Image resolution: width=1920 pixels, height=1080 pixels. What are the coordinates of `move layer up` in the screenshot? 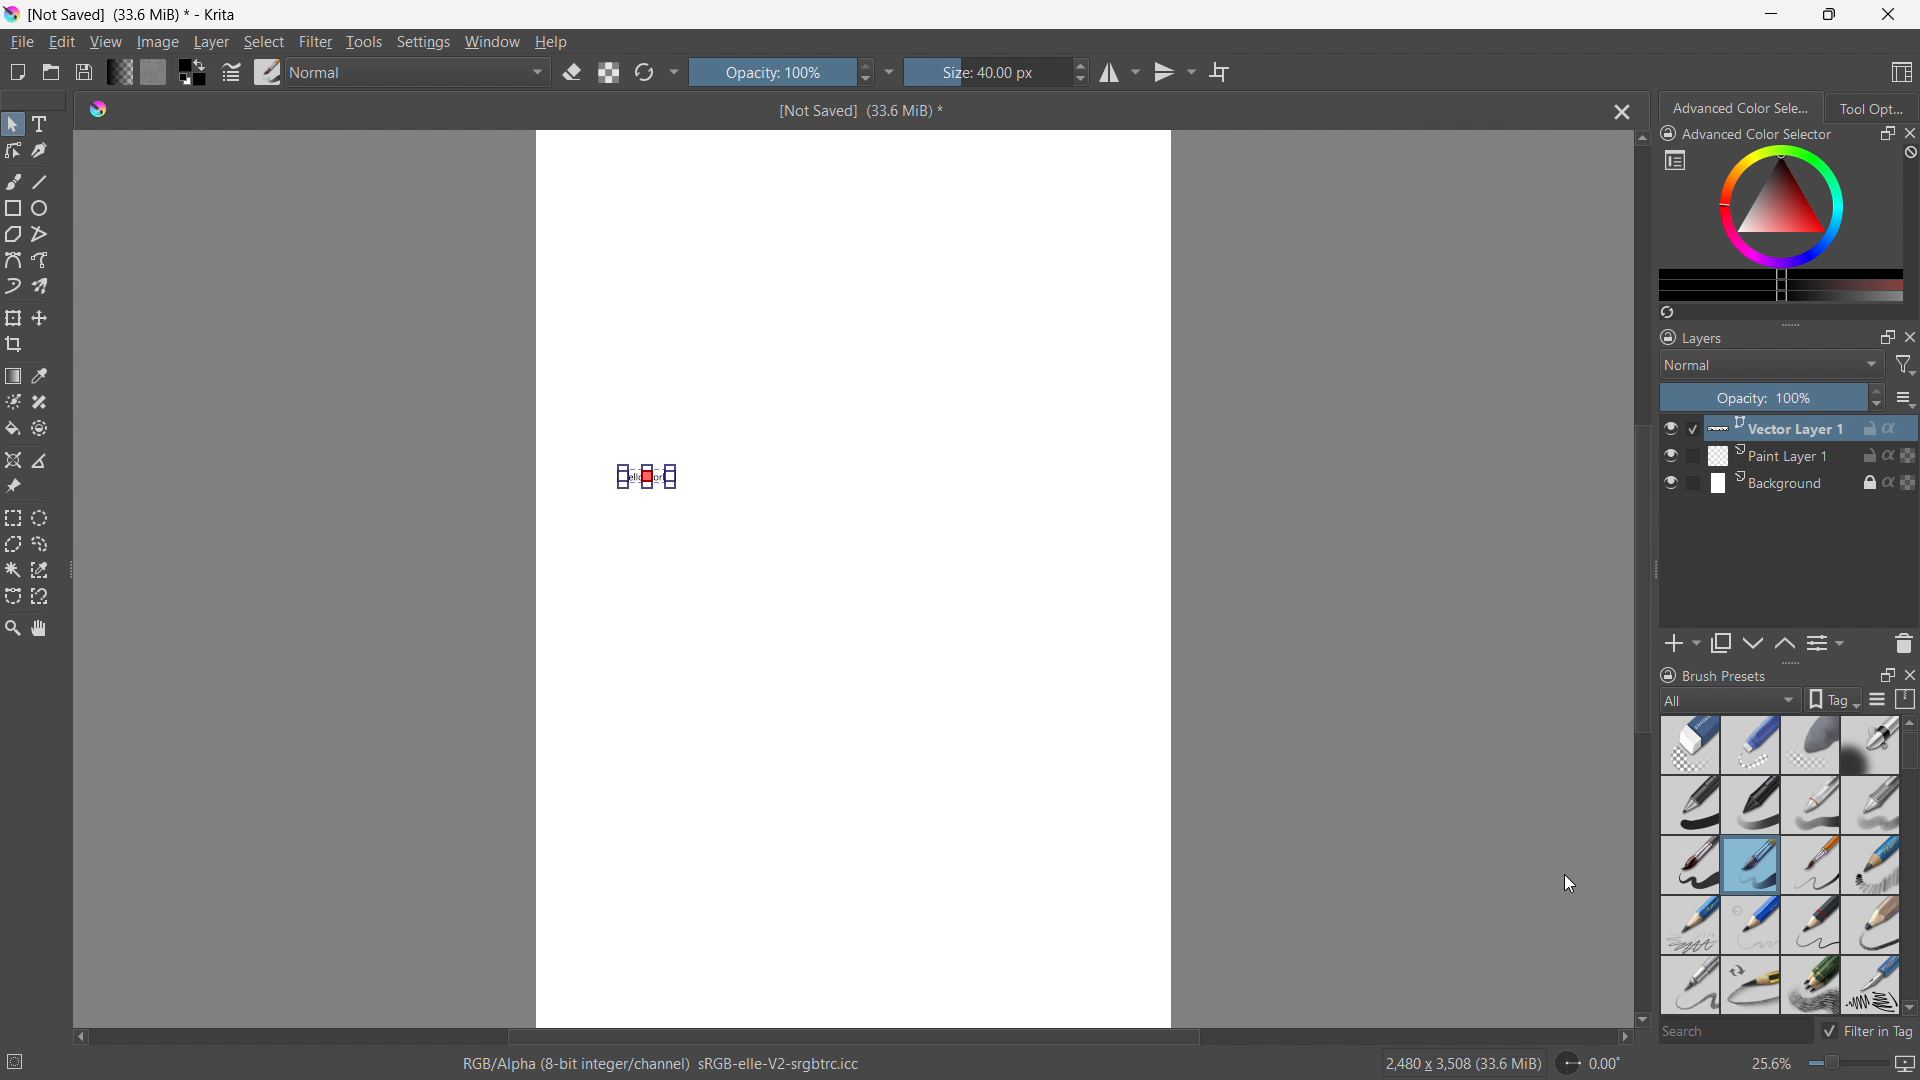 It's located at (1754, 644).